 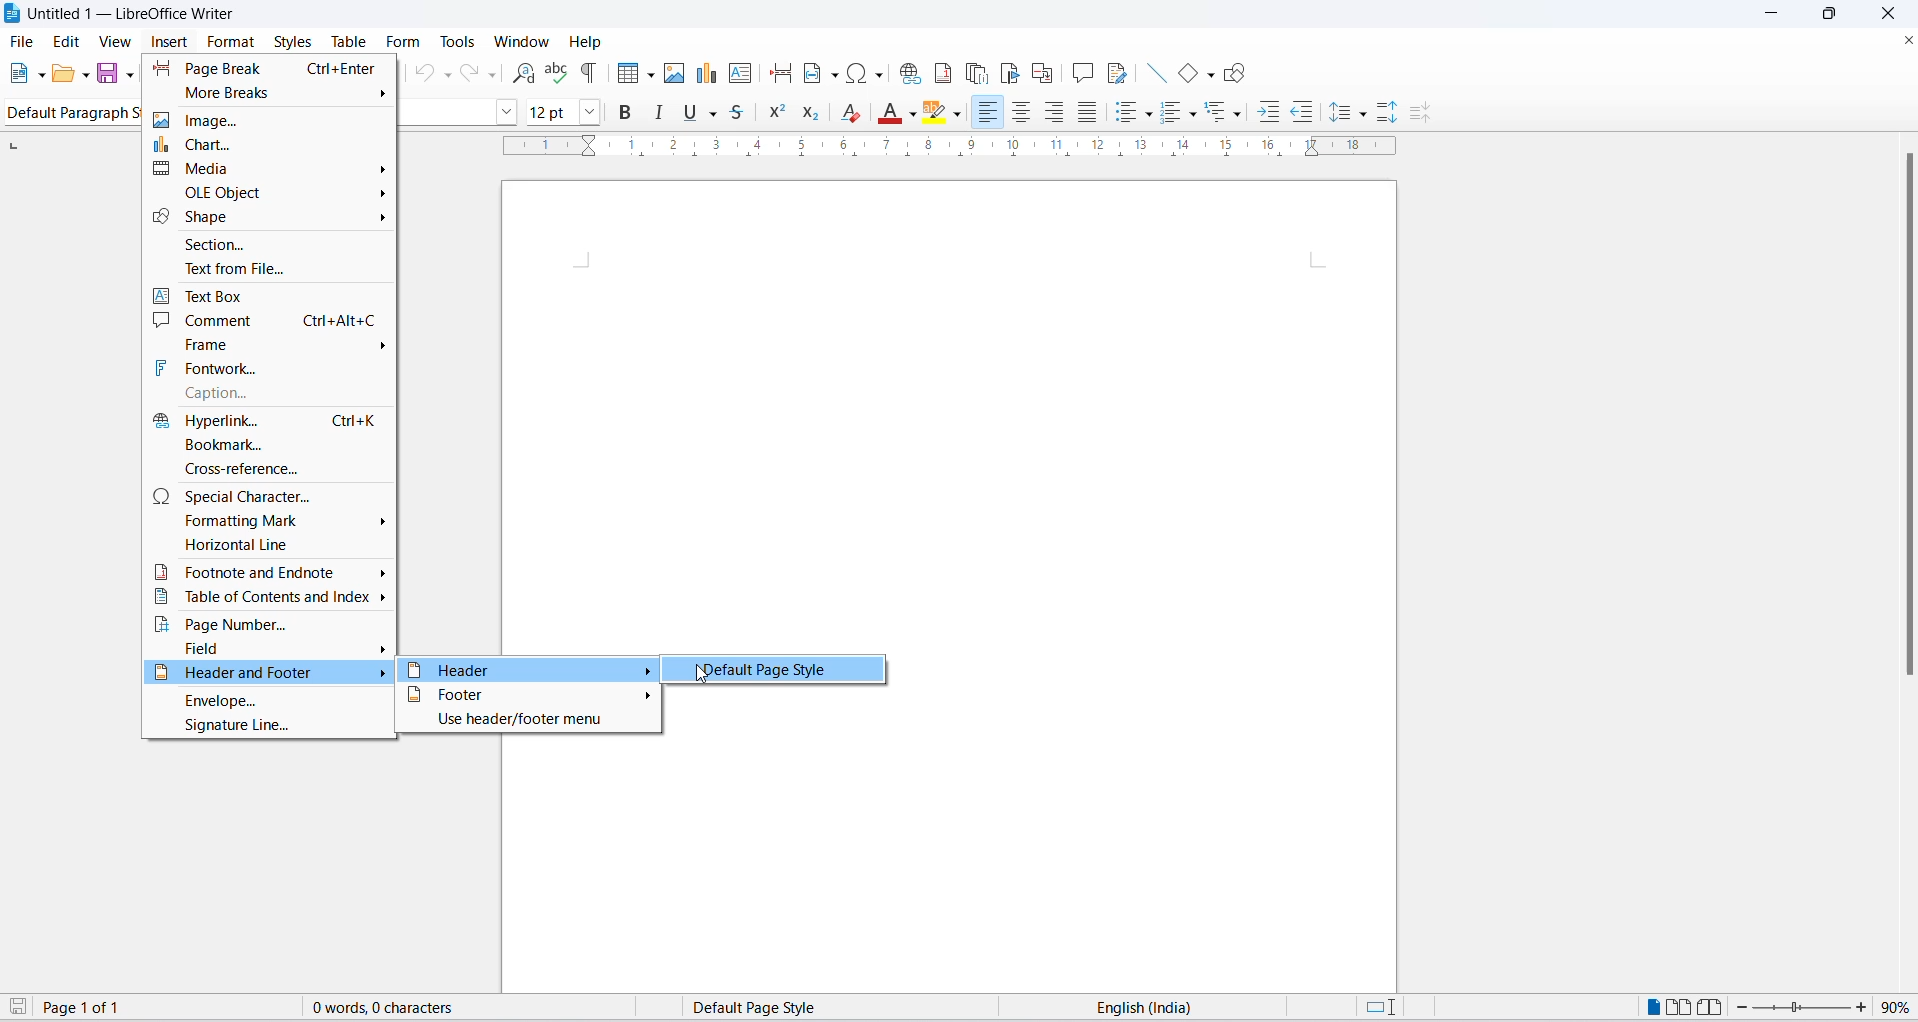 I want to click on toggle formatting marks, so click(x=590, y=72).